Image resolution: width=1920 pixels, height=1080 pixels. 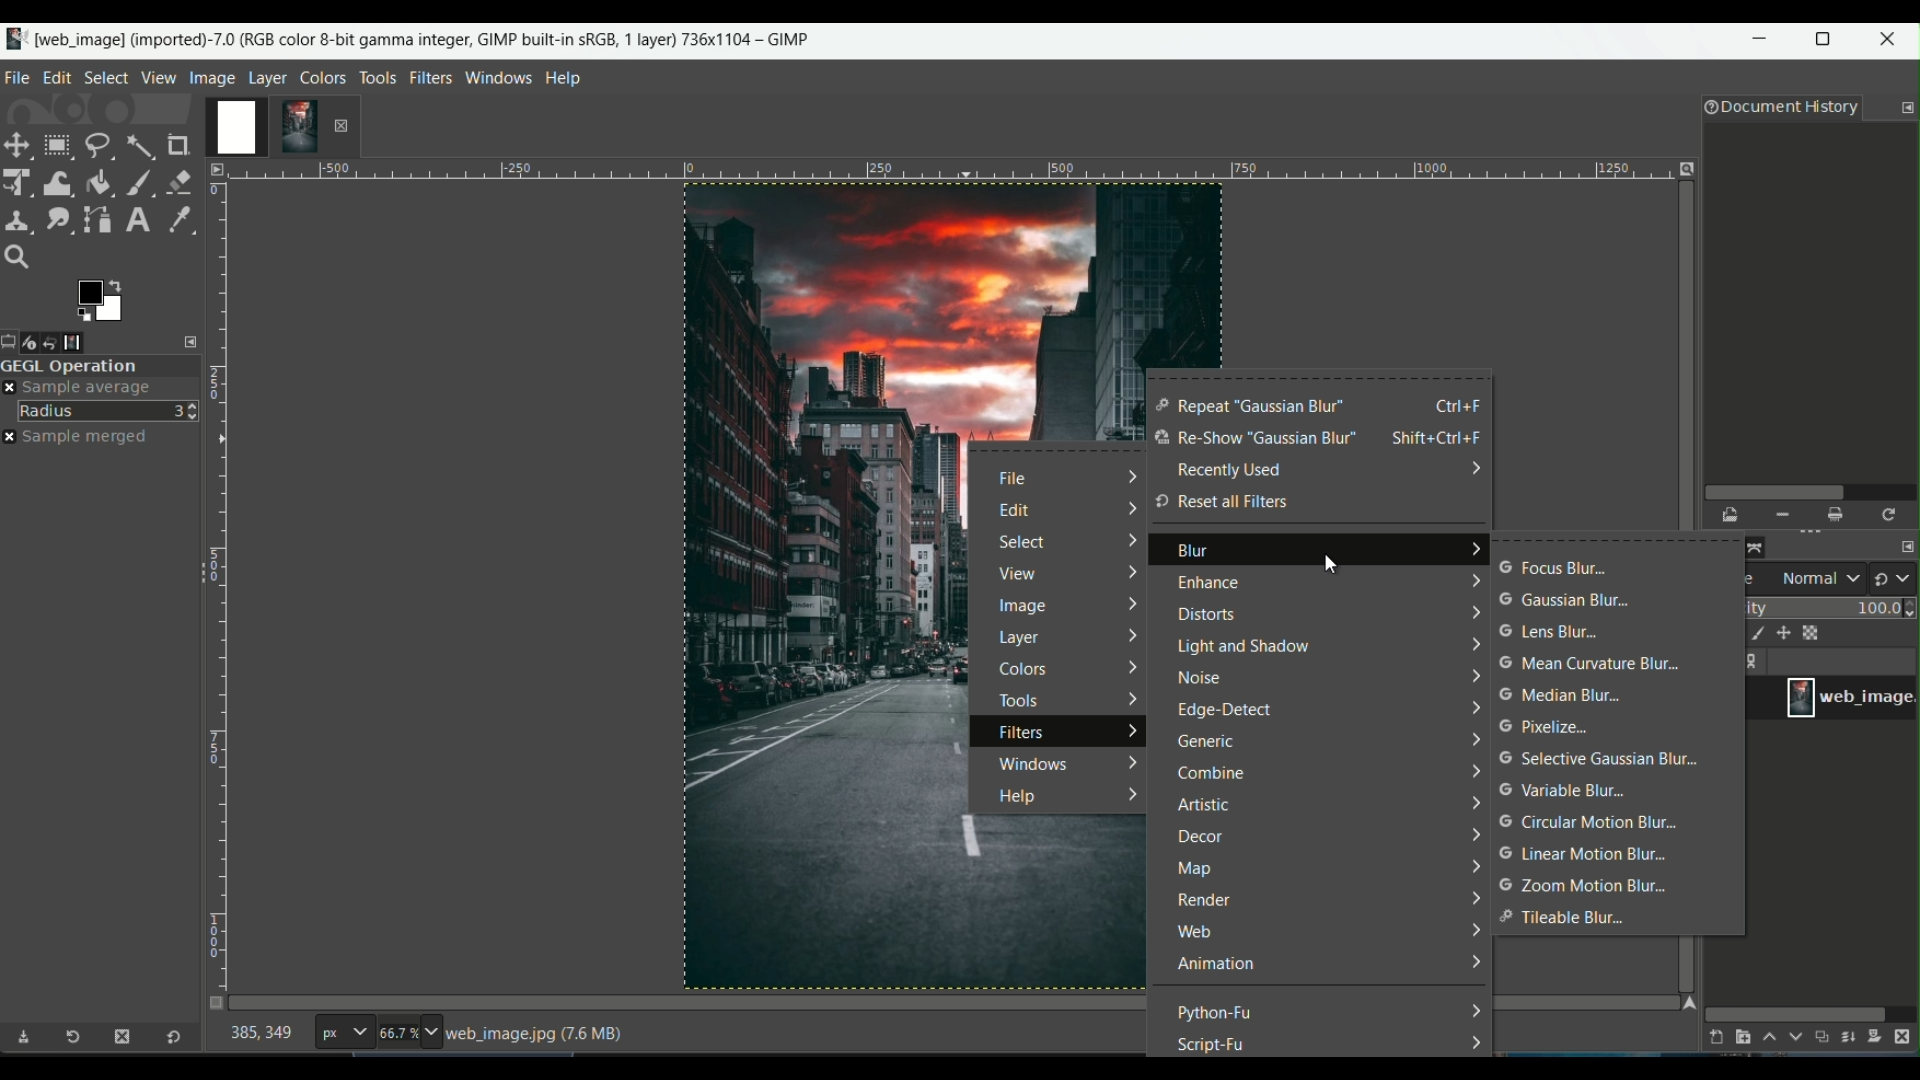 What do you see at coordinates (1013, 798) in the screenshot?
I see `help` at bounding box center [1013, 798].